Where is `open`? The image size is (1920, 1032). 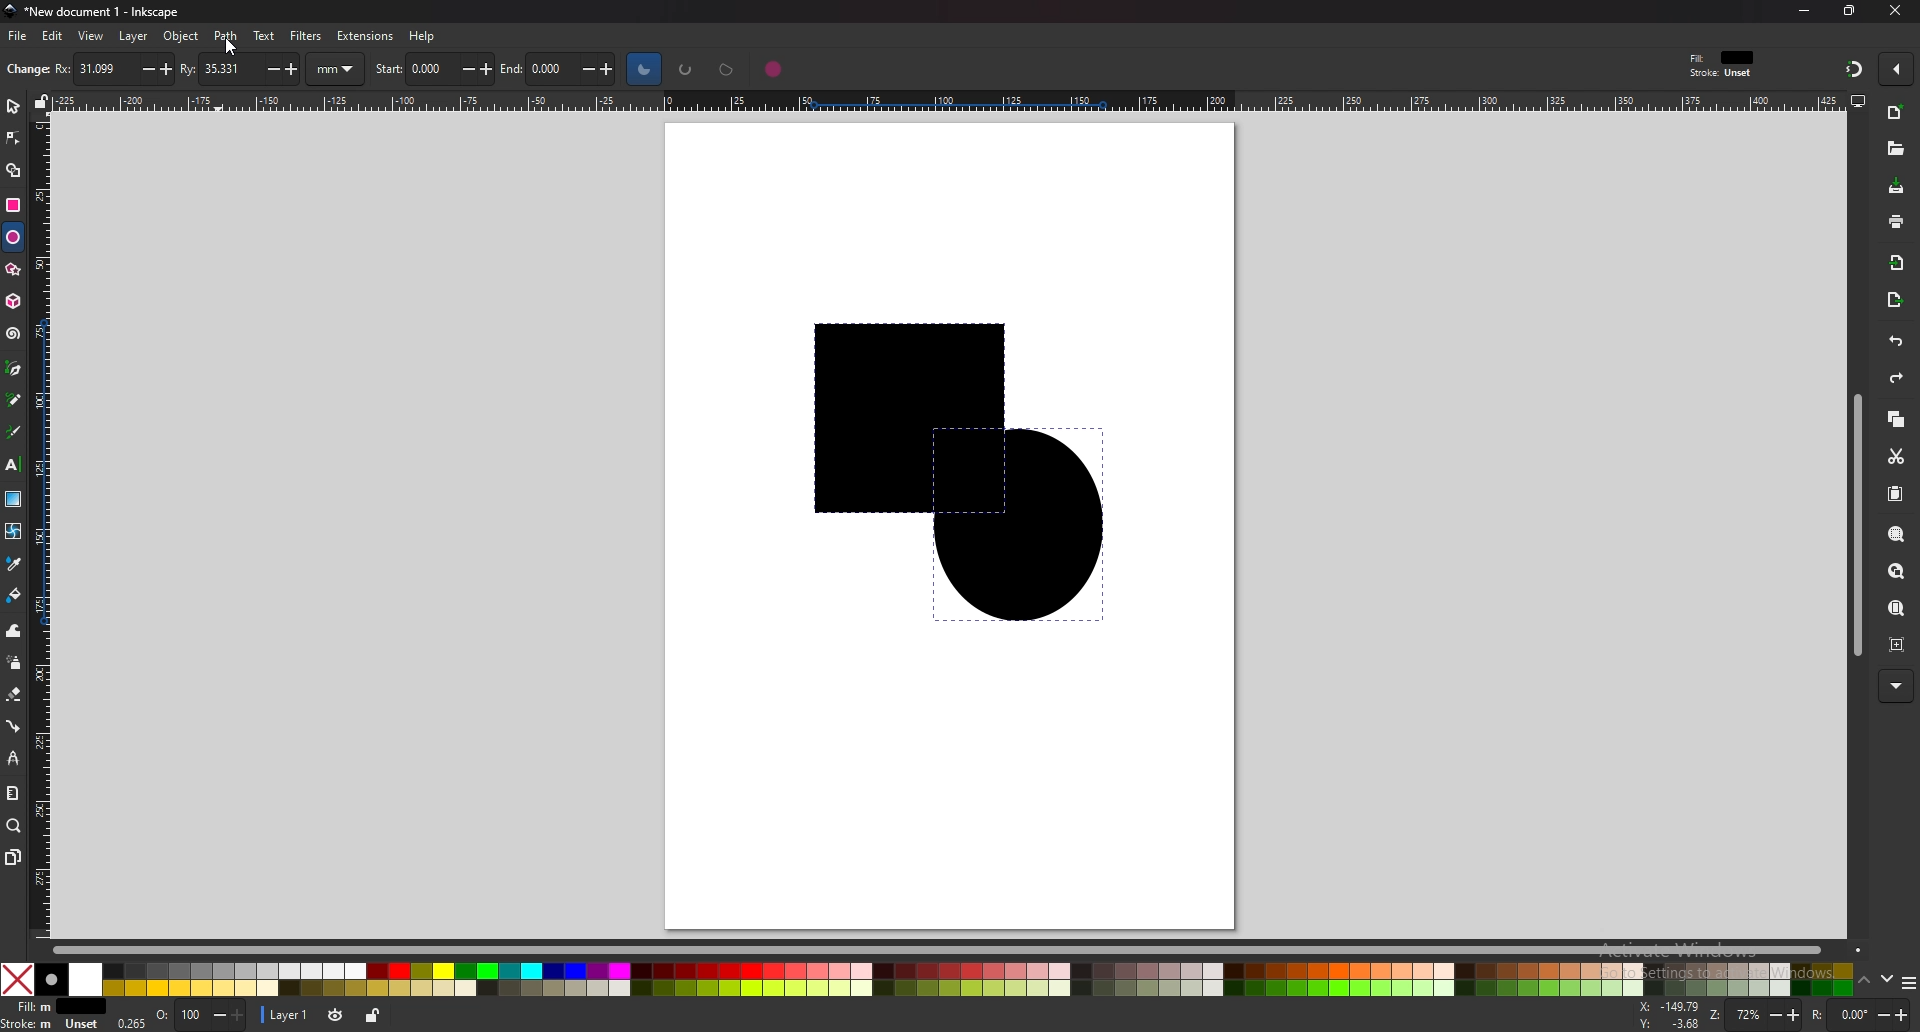 open is located at coordinates (1894, 148).